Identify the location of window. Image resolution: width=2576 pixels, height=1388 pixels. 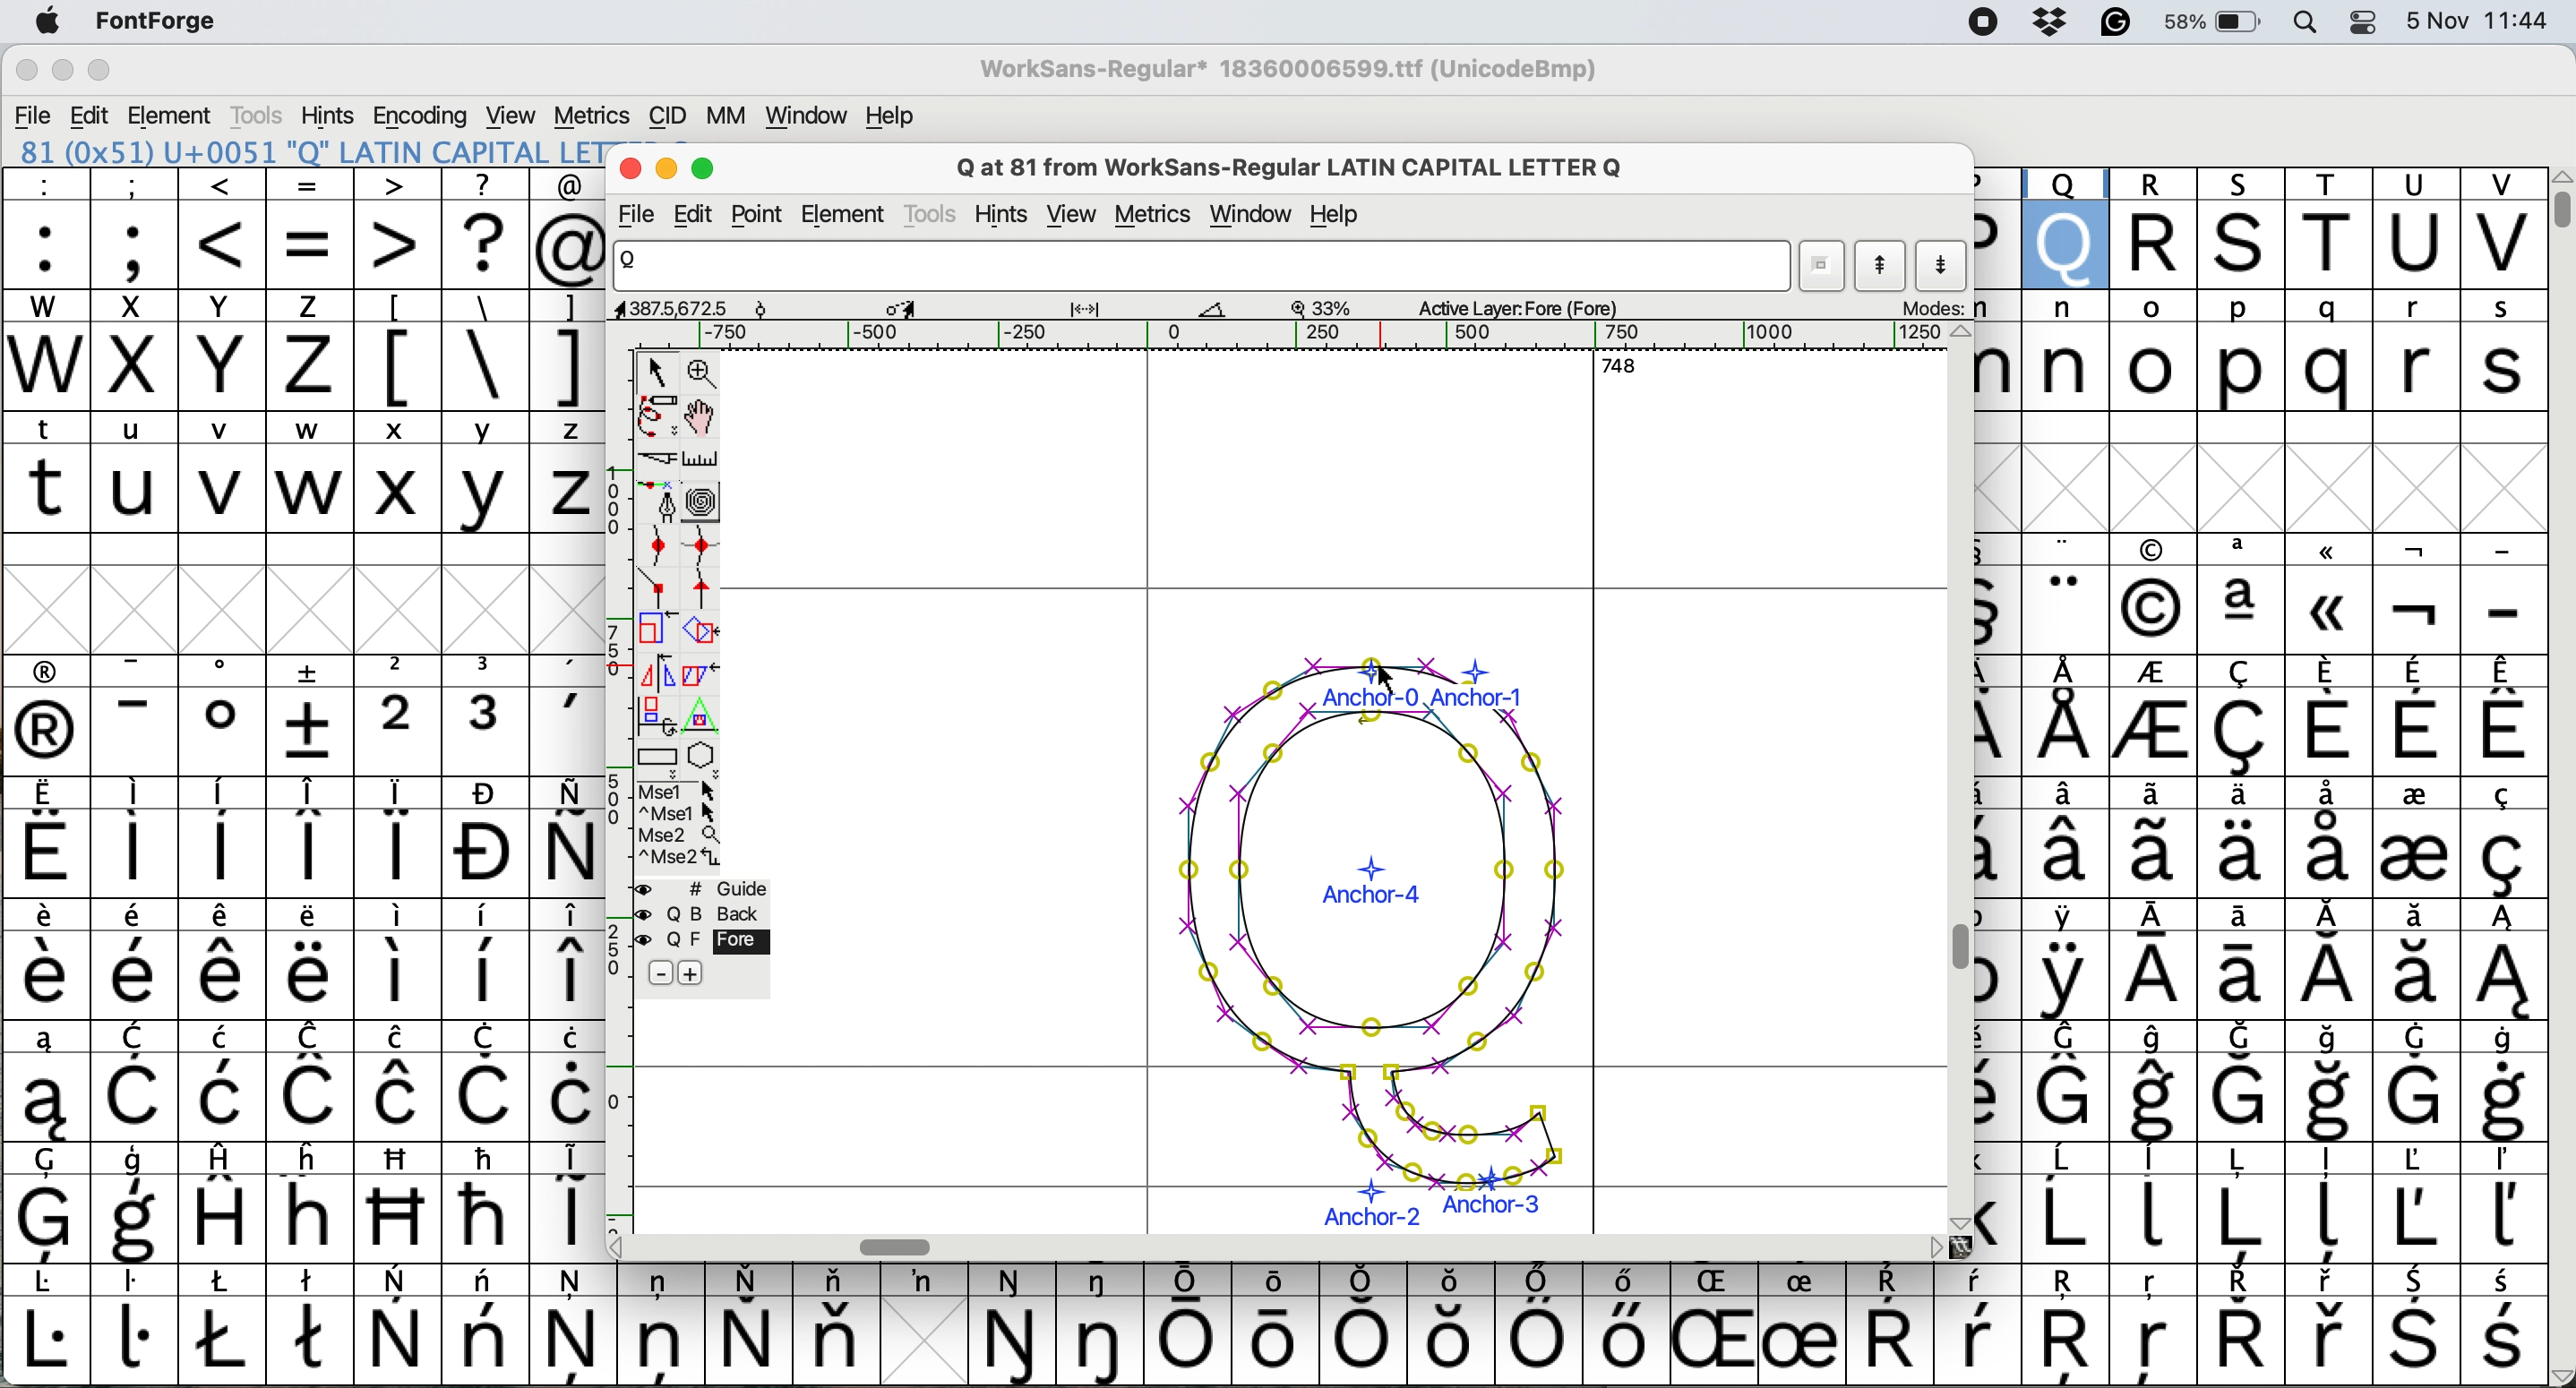
(809, 115).